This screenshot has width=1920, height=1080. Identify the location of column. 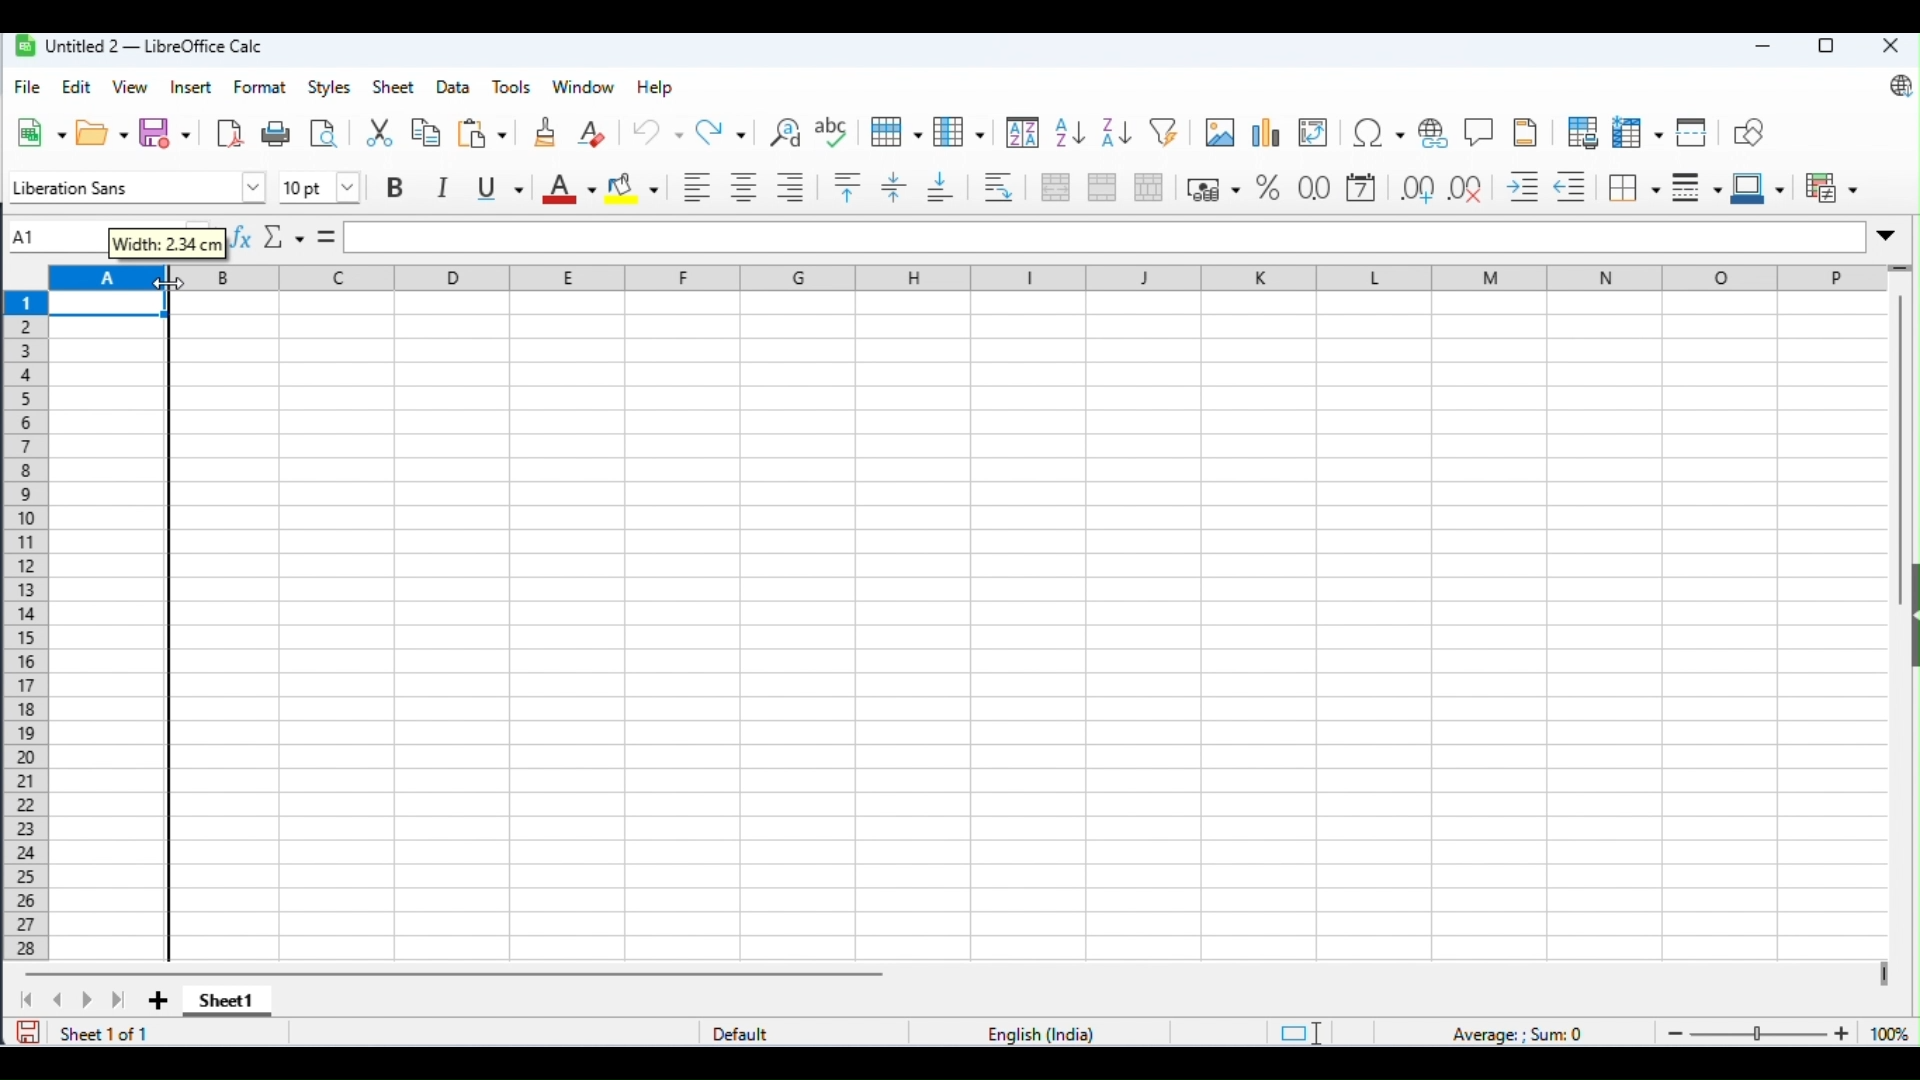
(961, 131).